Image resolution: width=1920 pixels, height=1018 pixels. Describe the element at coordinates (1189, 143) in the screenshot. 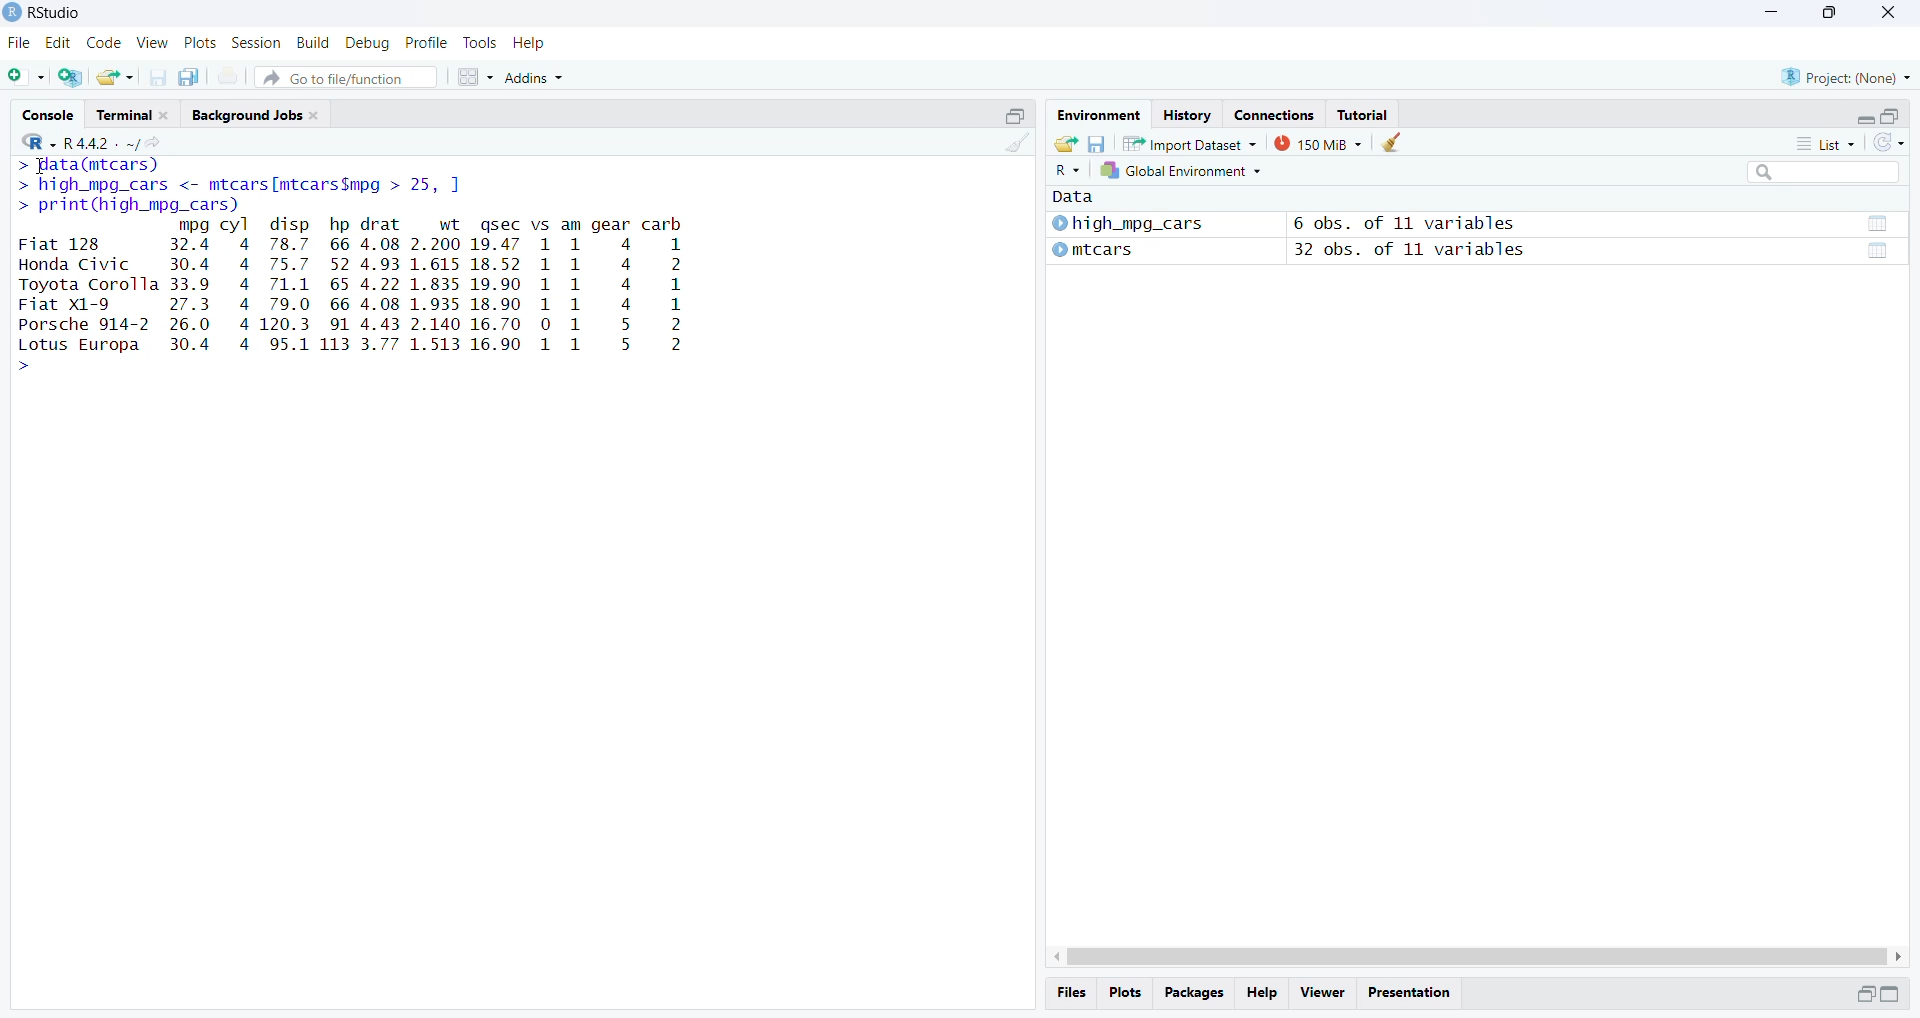

I see `Import Dataset` at that location.